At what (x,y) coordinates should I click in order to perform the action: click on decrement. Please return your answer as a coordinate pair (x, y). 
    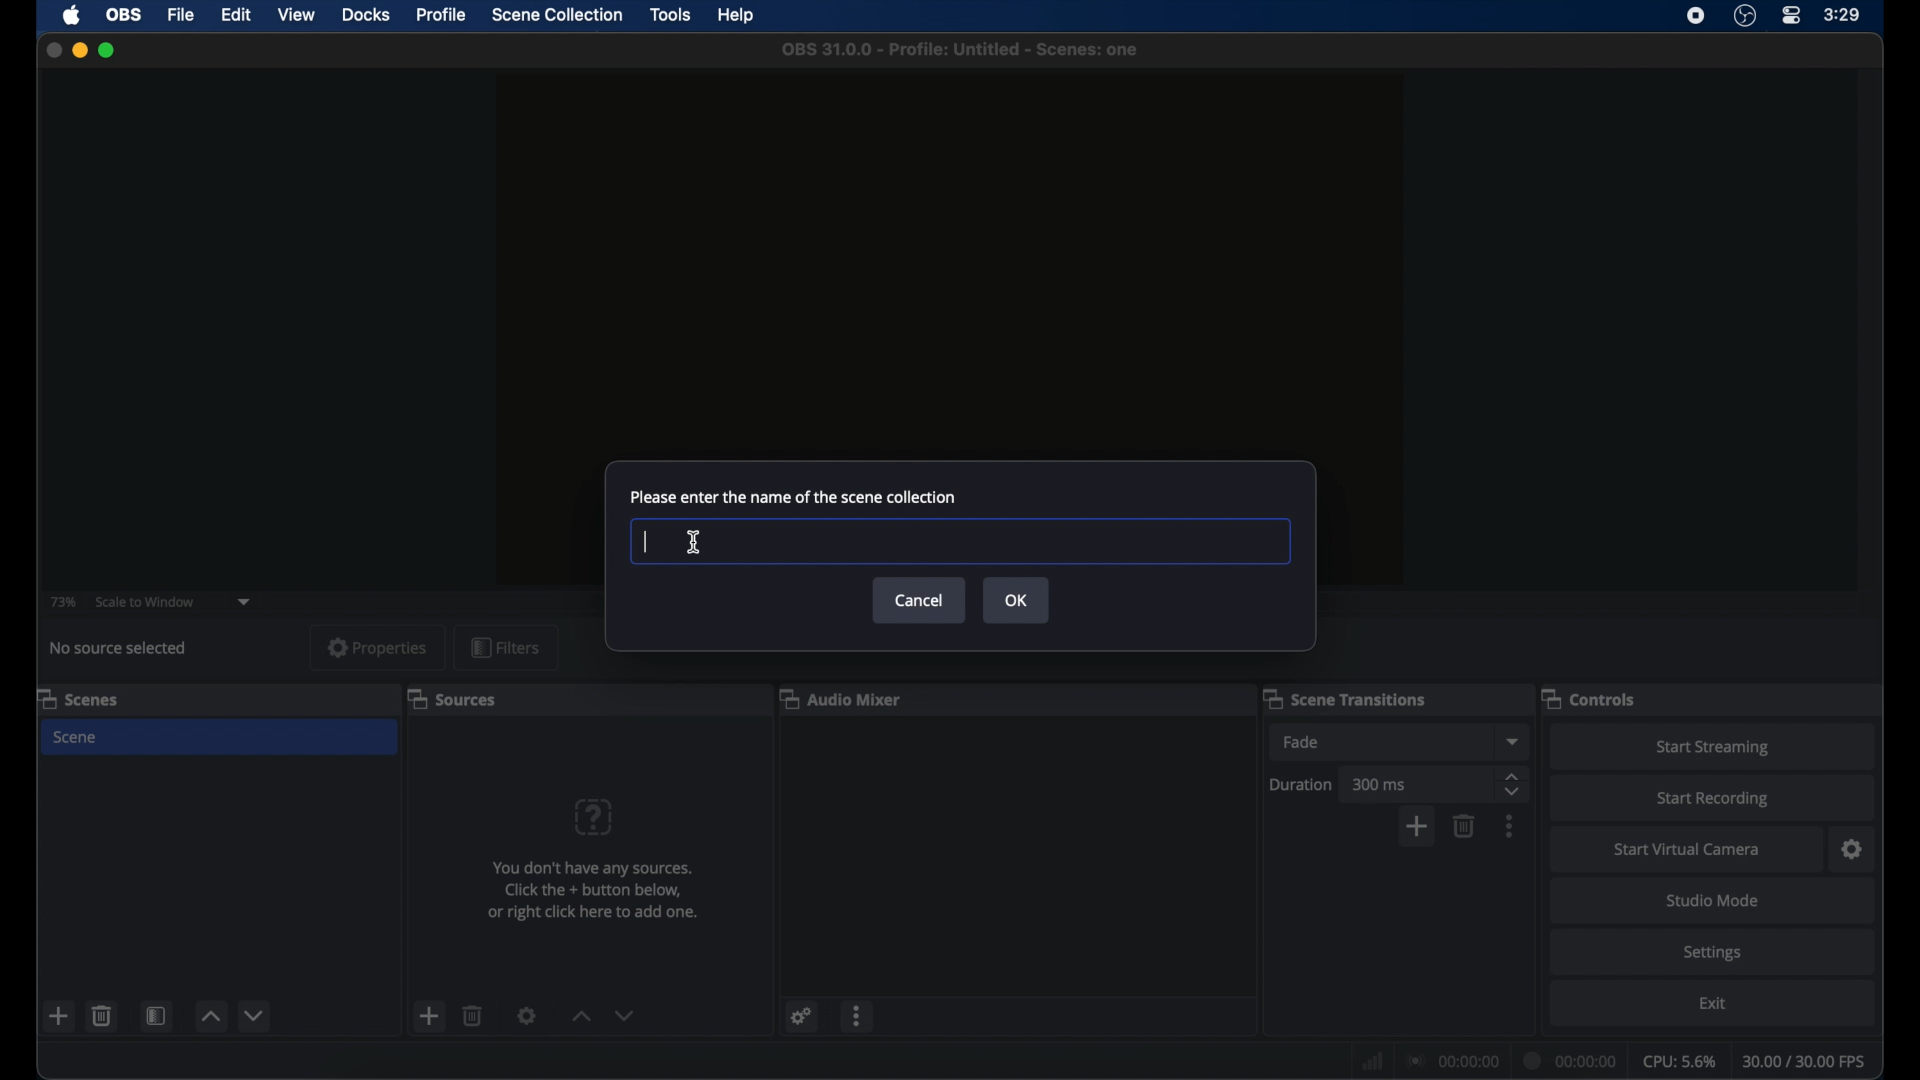
    Looking at the image, I should click on (626, 1015).